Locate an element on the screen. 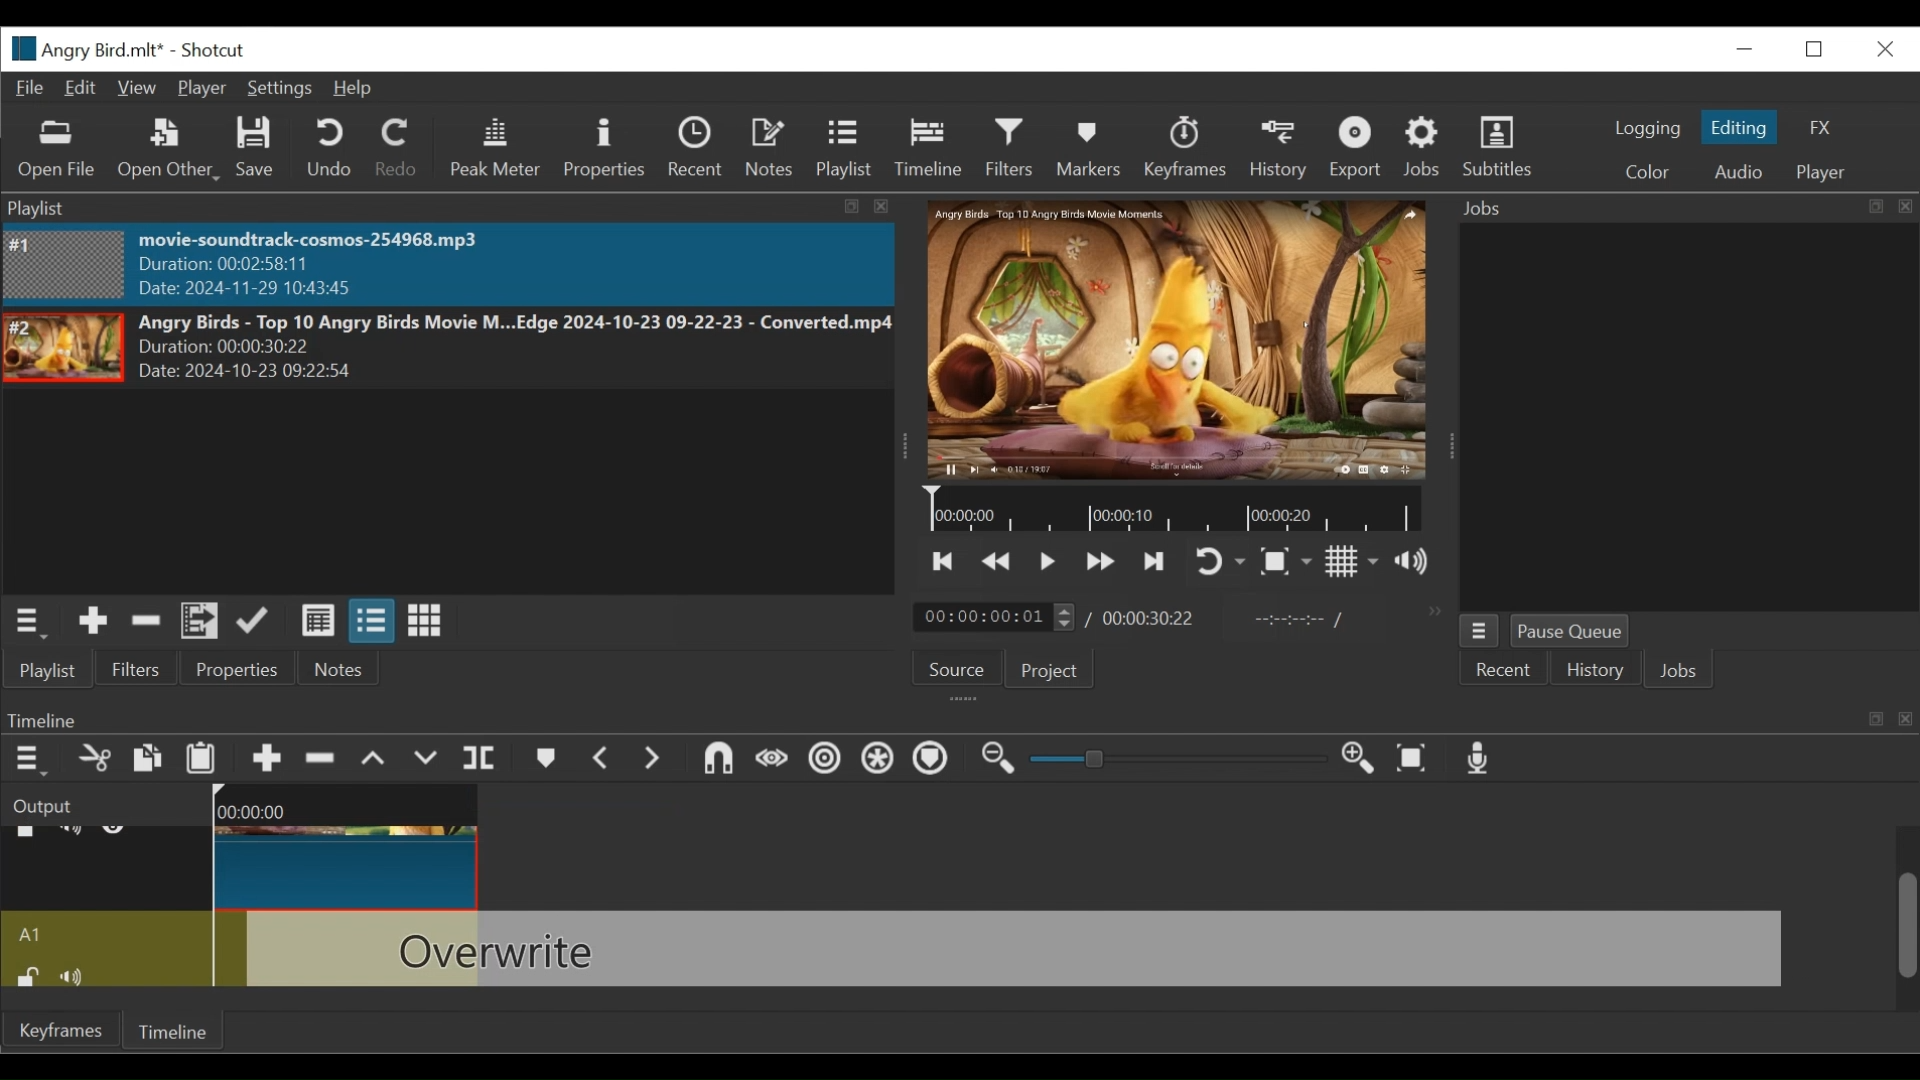  File Name is located at coordinates (86, 48).